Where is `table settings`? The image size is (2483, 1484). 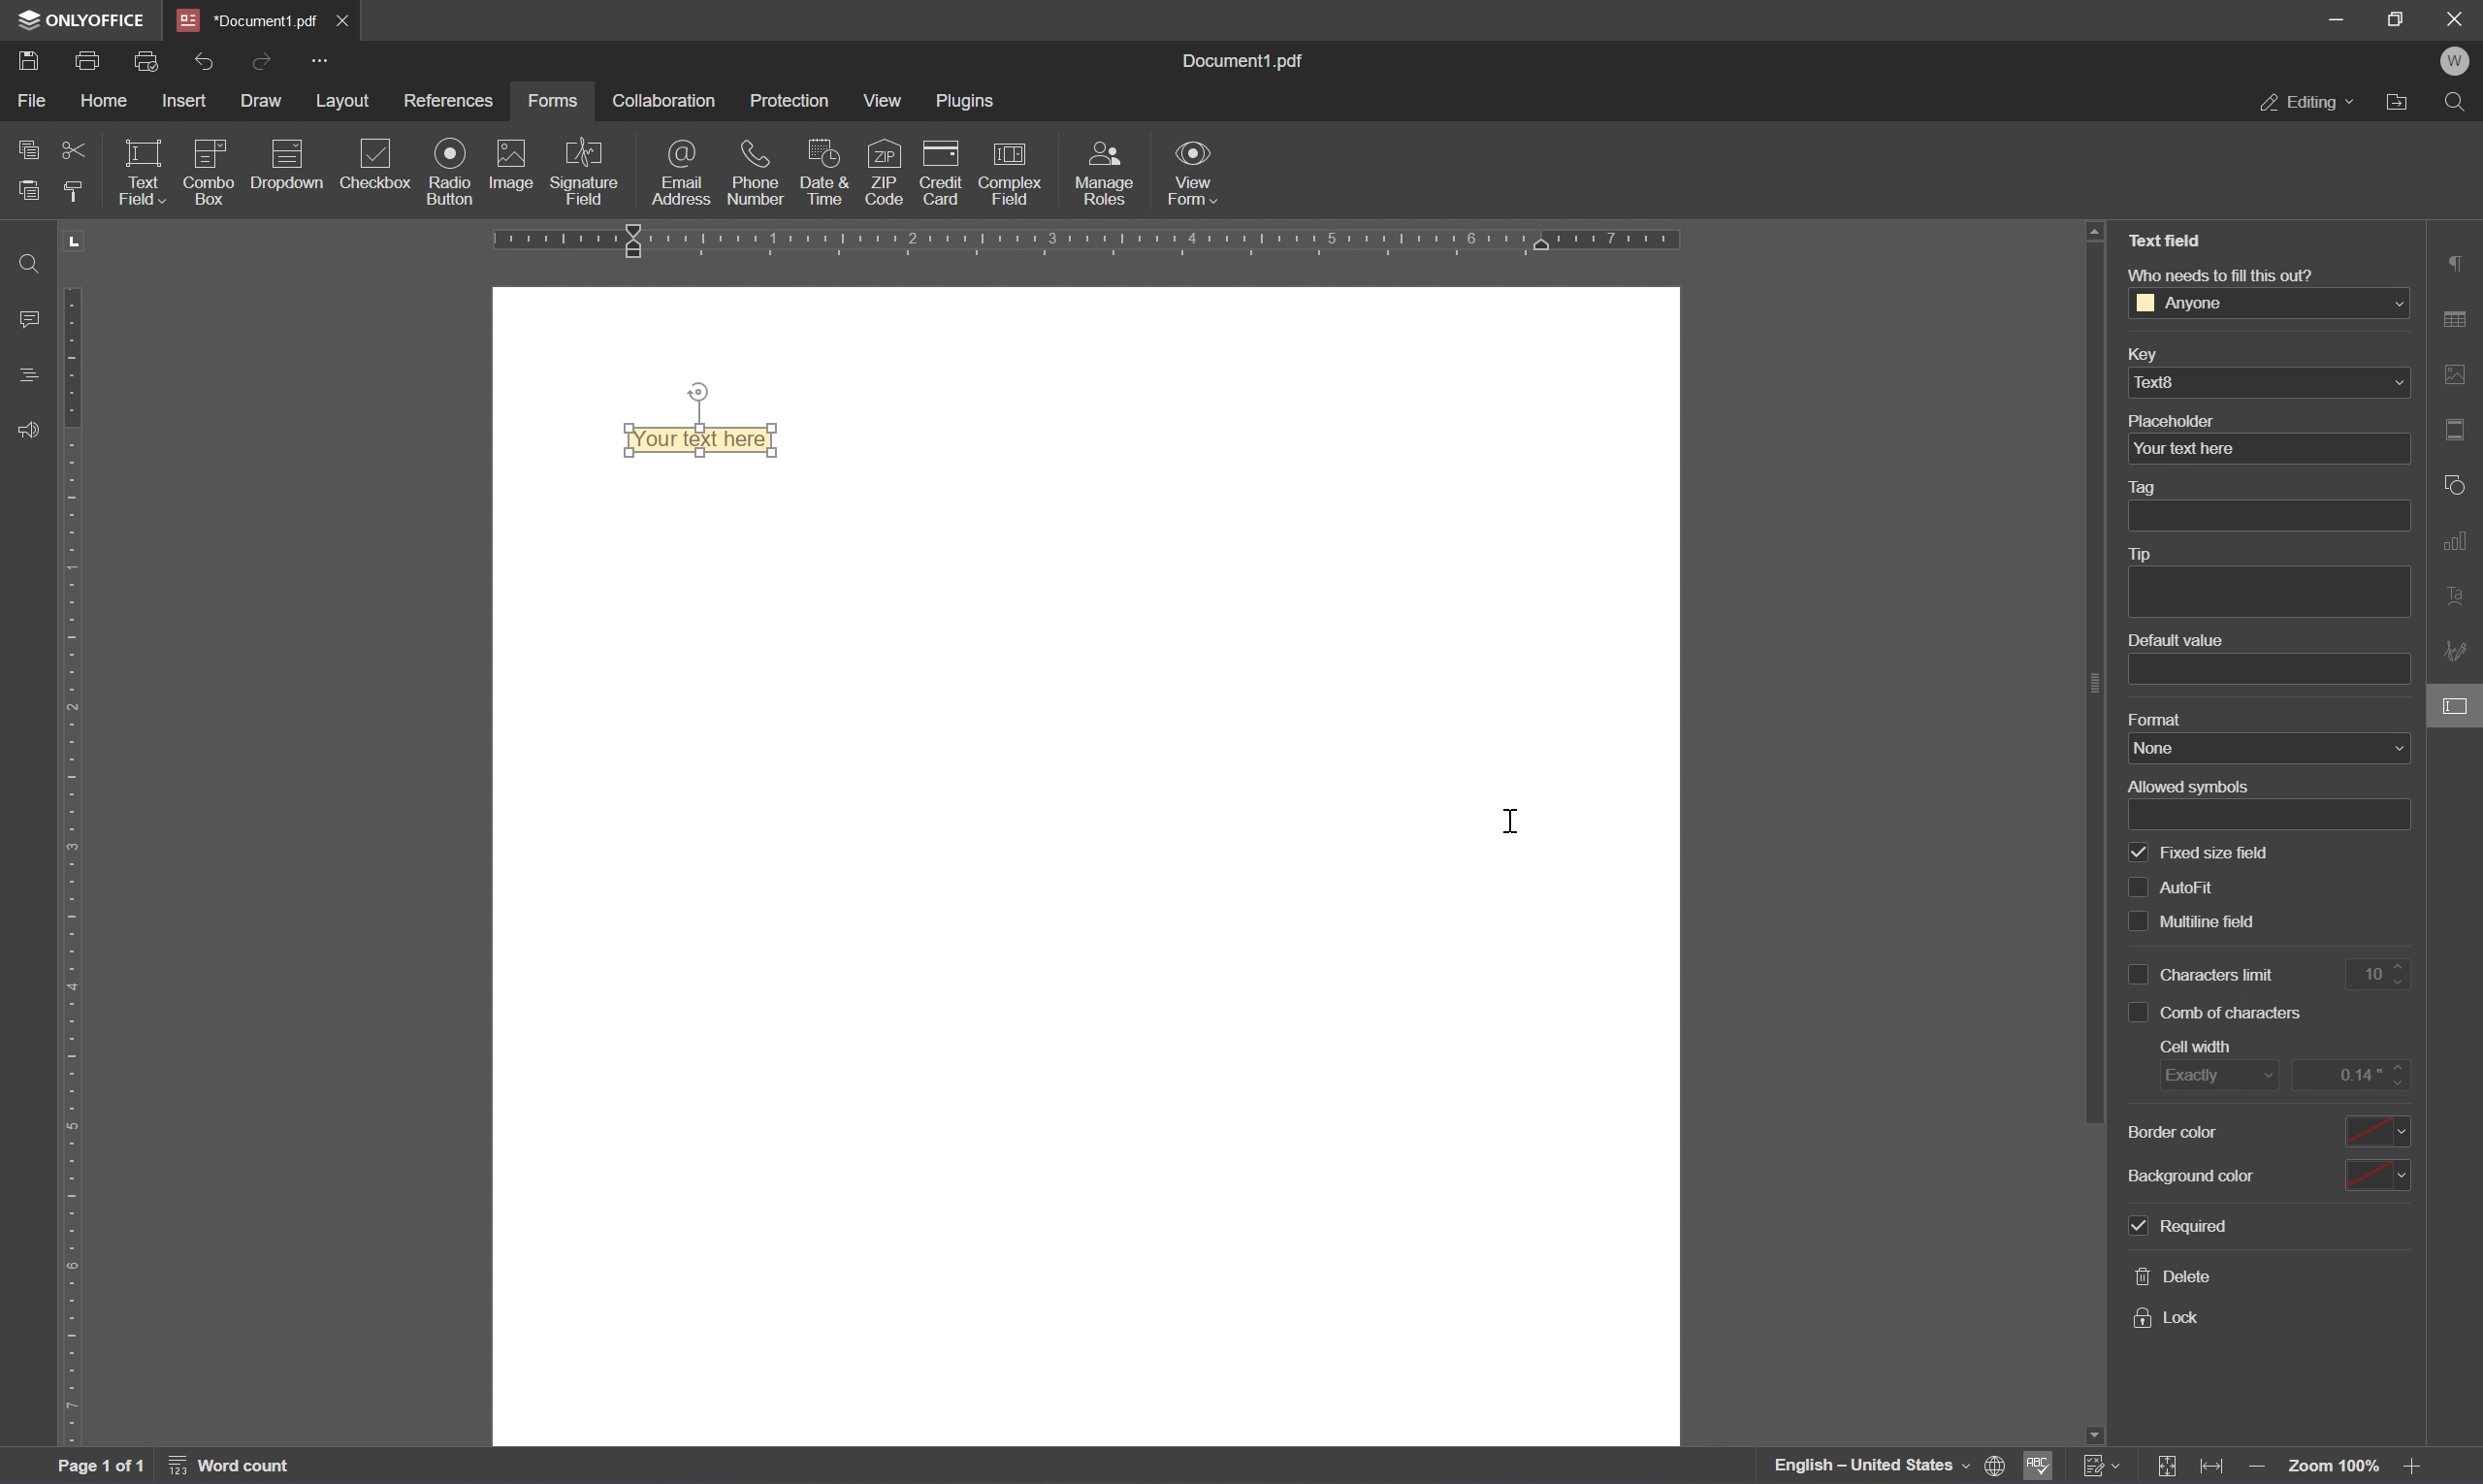 table settings is located at coordinates (2459, 316).